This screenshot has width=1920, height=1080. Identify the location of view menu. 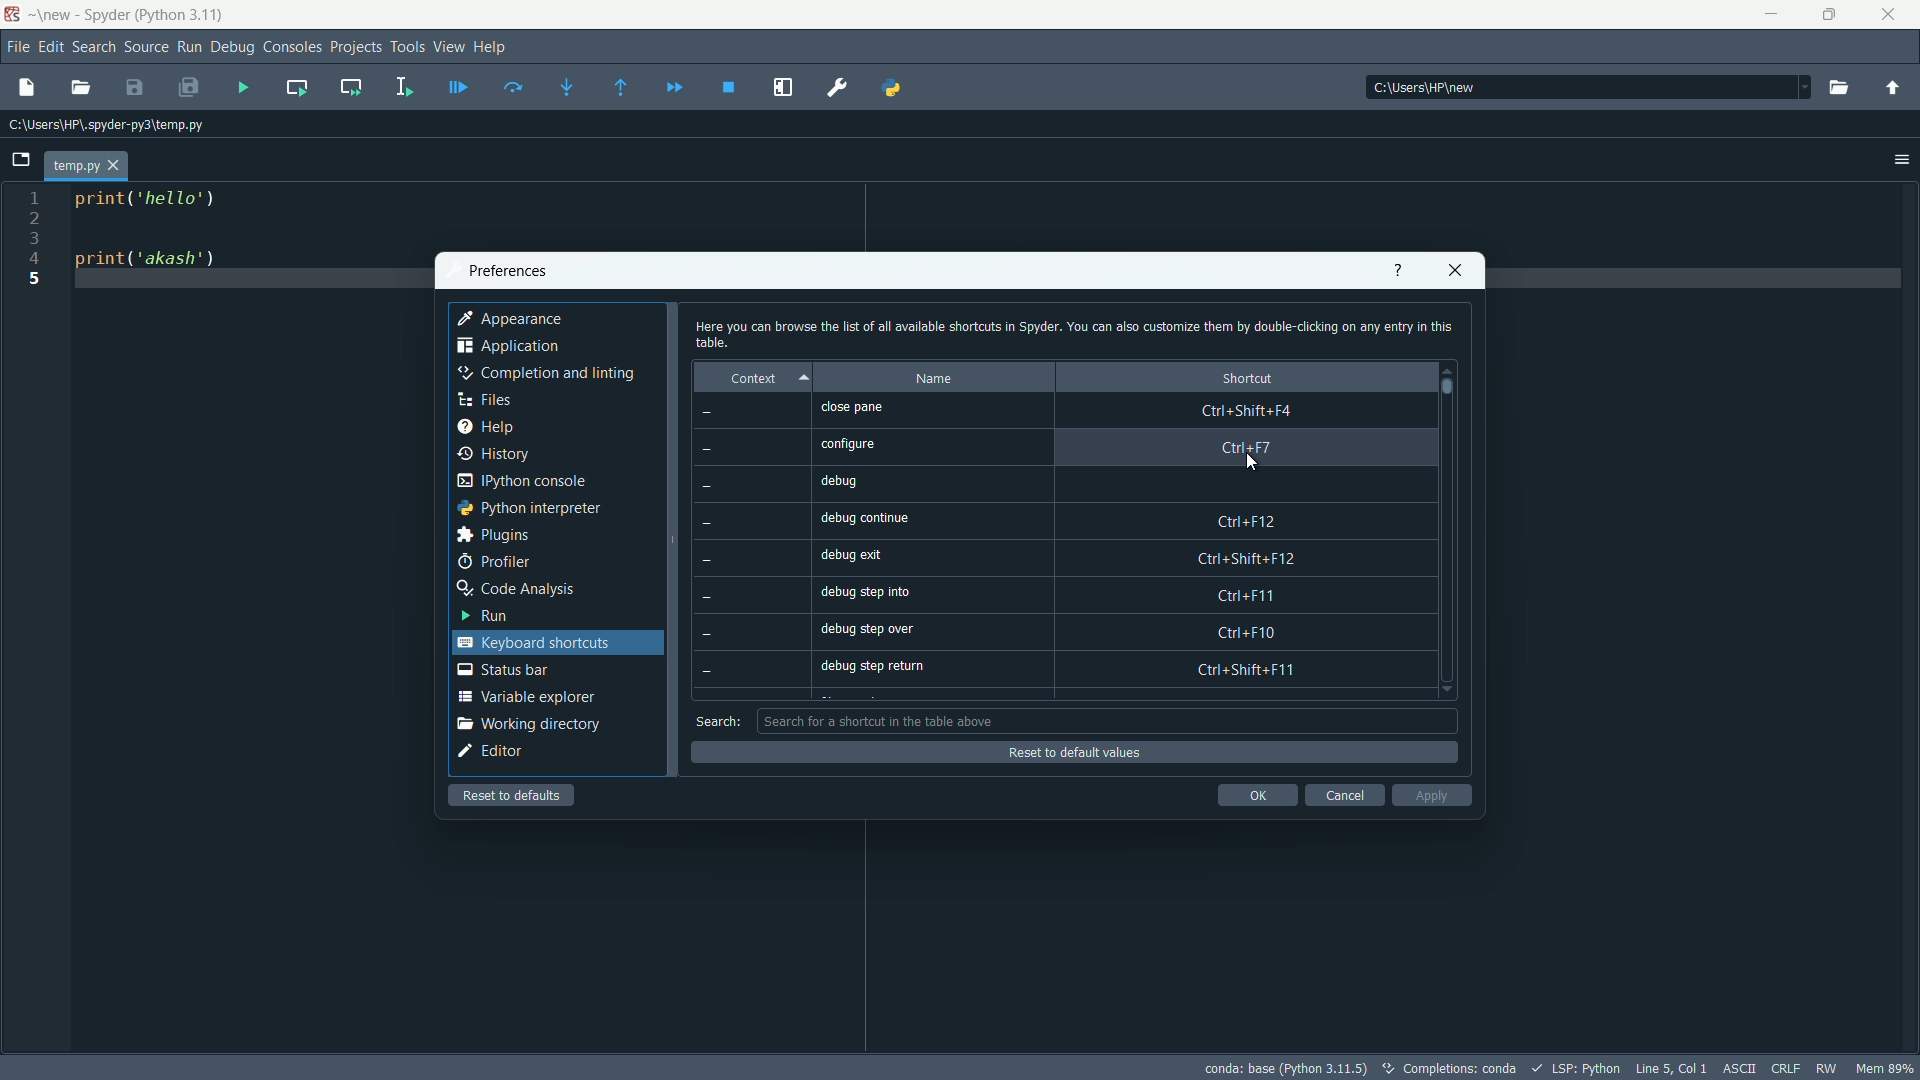
(450, 46).